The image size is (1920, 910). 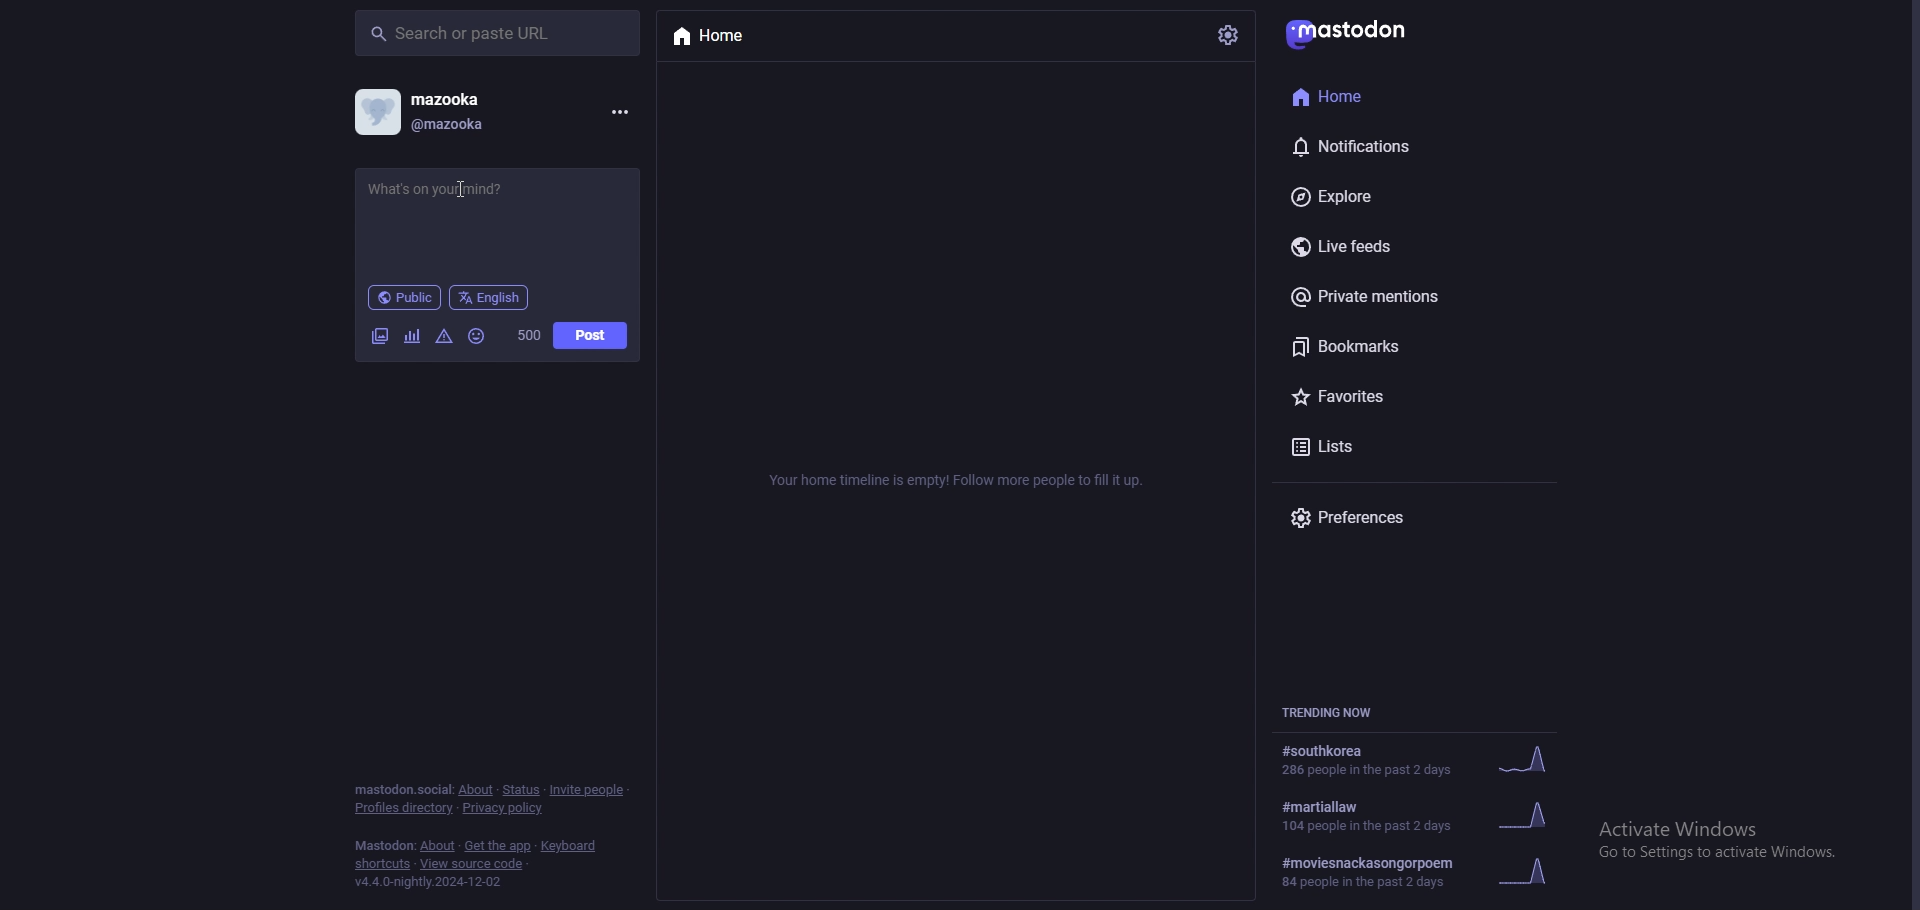 What do you see at coordinates (382, 846) in the screenshot?
I see `mastodon` at bounding box center [382, 846].